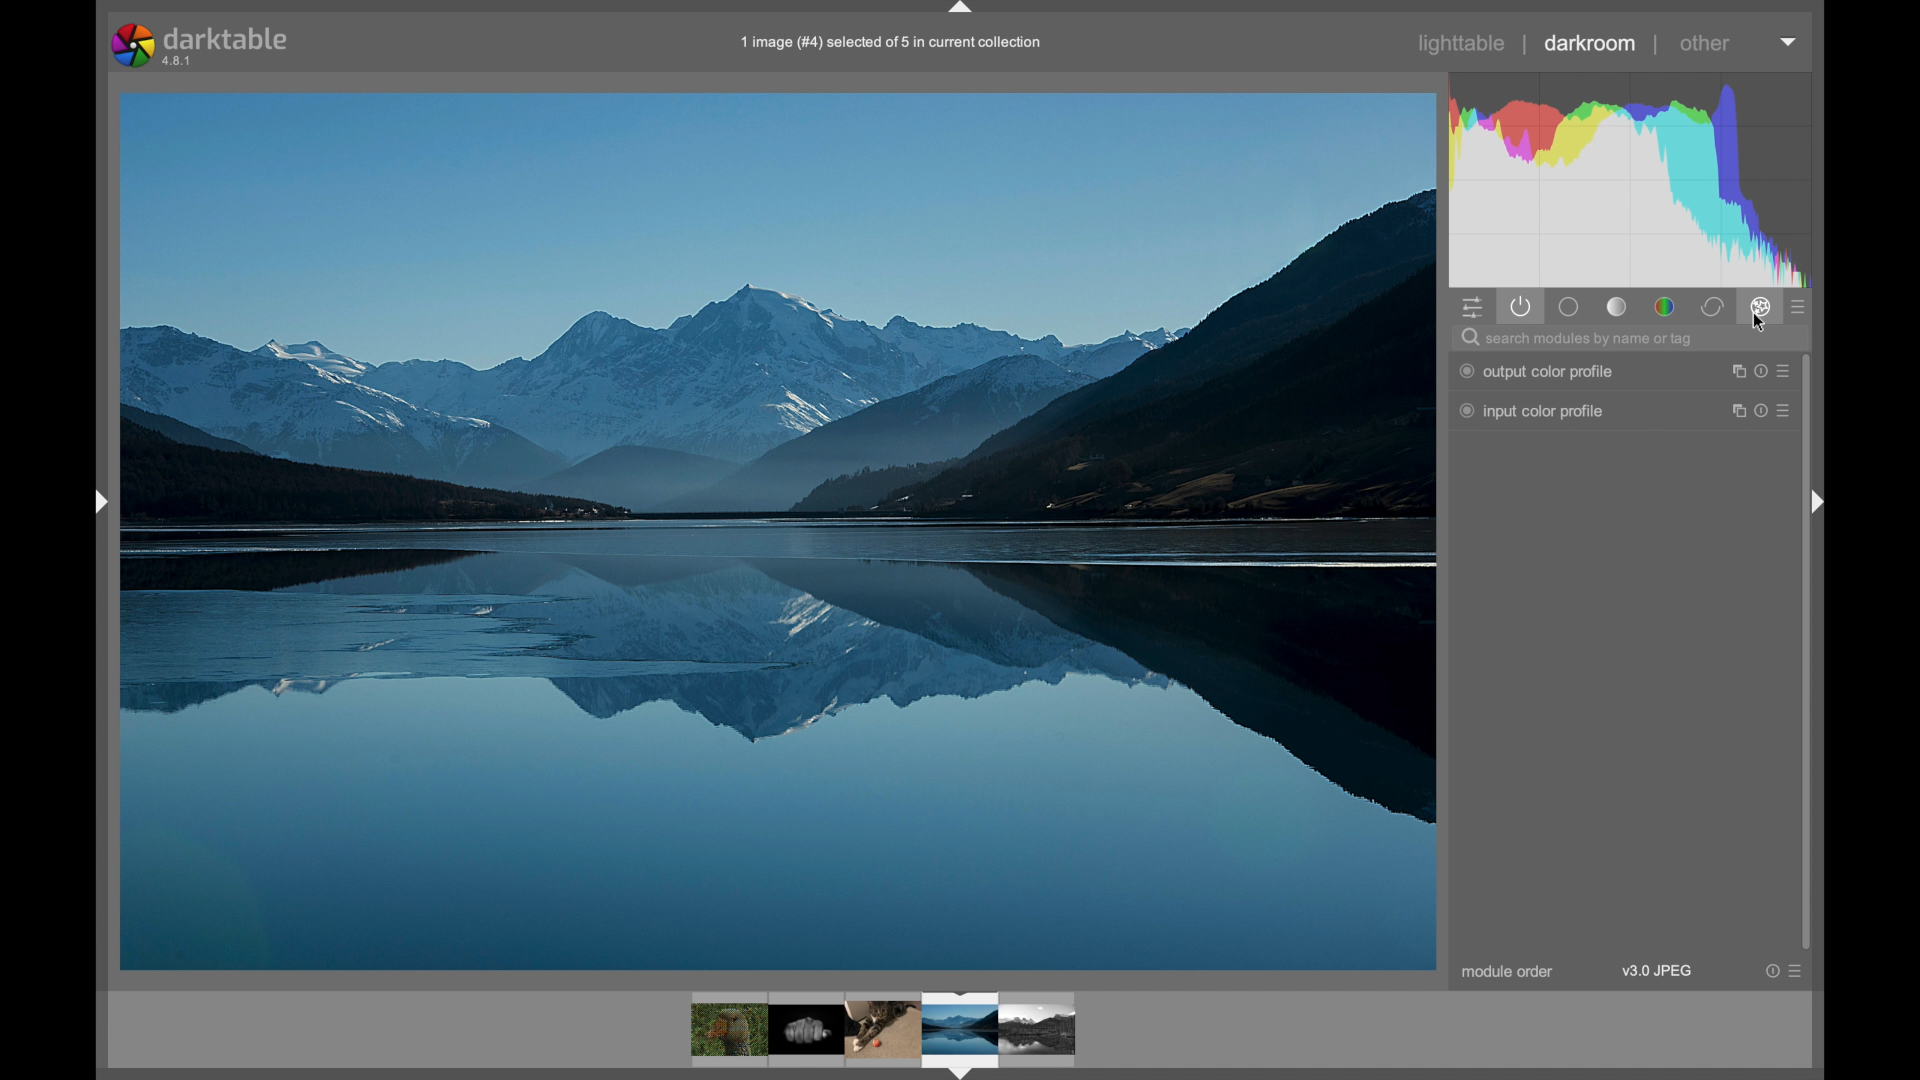 The image size is (1920, 1080). I want to click on photo preview, so click(778, 529).